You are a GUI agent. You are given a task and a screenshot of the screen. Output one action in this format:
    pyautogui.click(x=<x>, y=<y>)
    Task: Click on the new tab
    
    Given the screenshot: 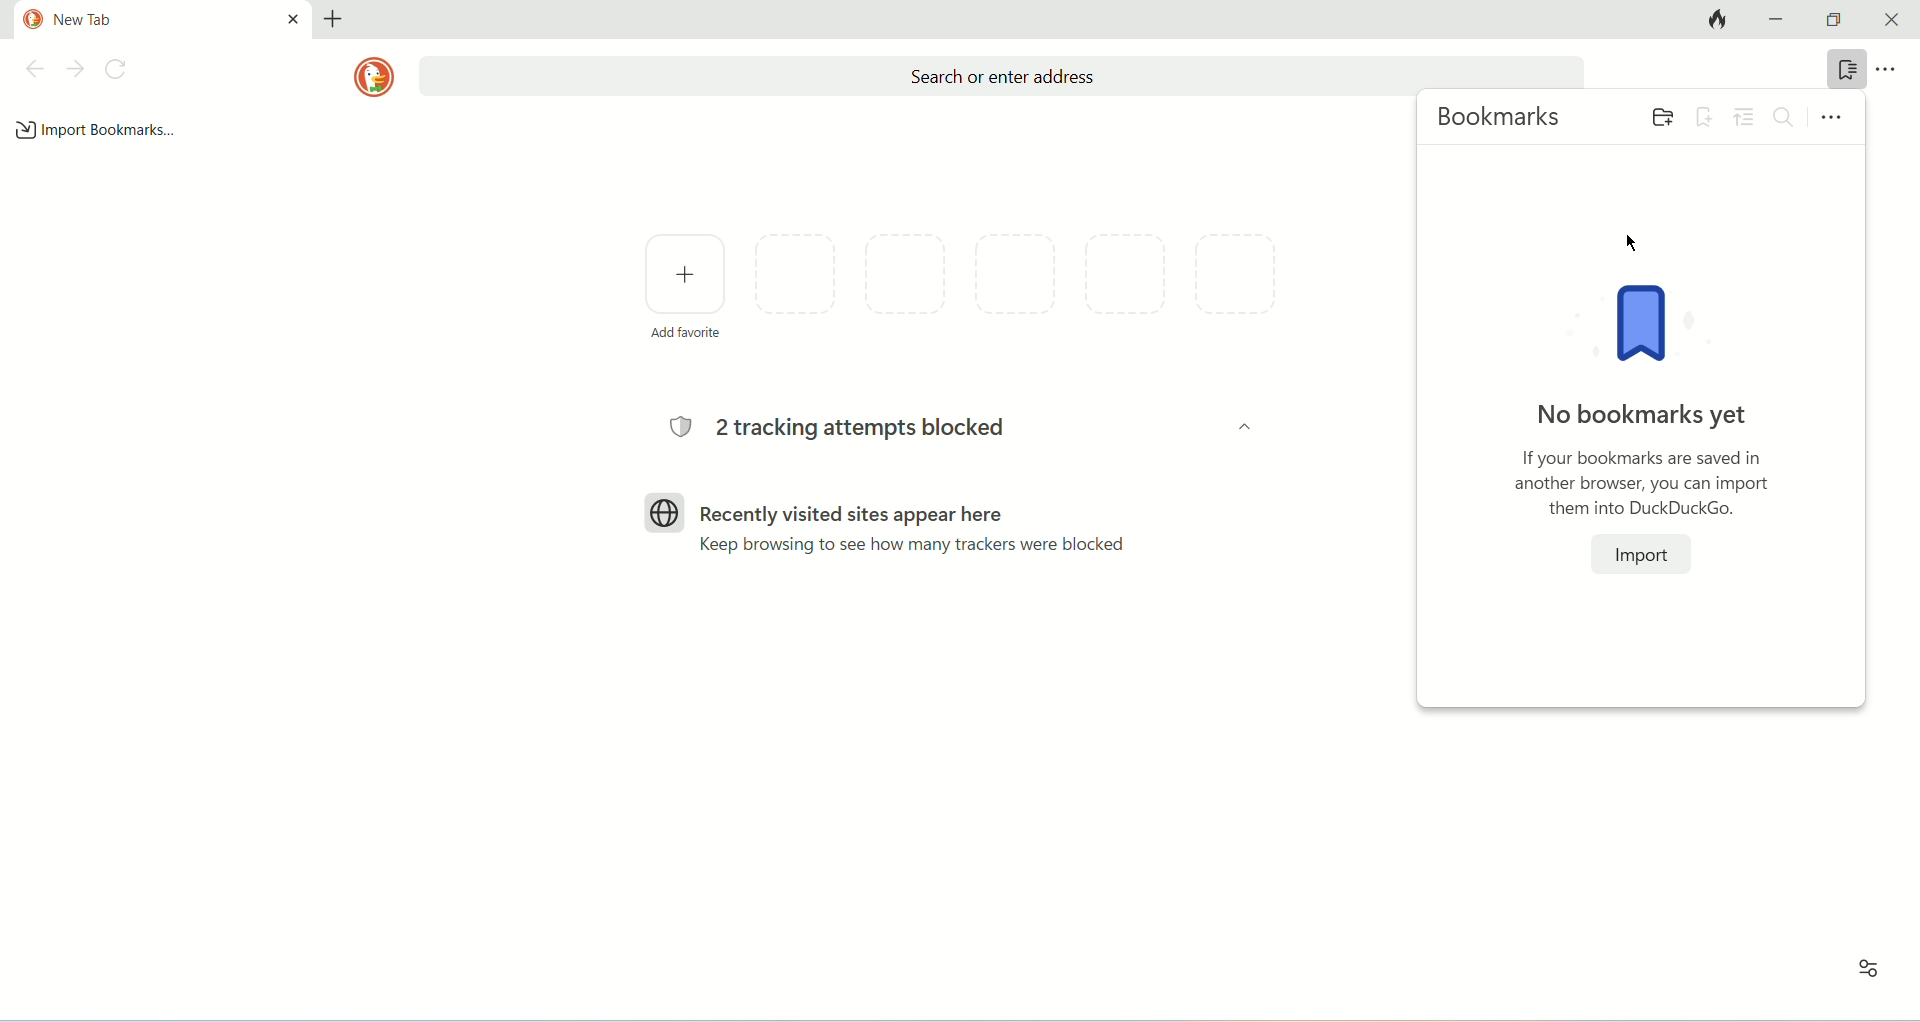 What is the action you would take?
    pyautogui.click(x=335, y=17)
    